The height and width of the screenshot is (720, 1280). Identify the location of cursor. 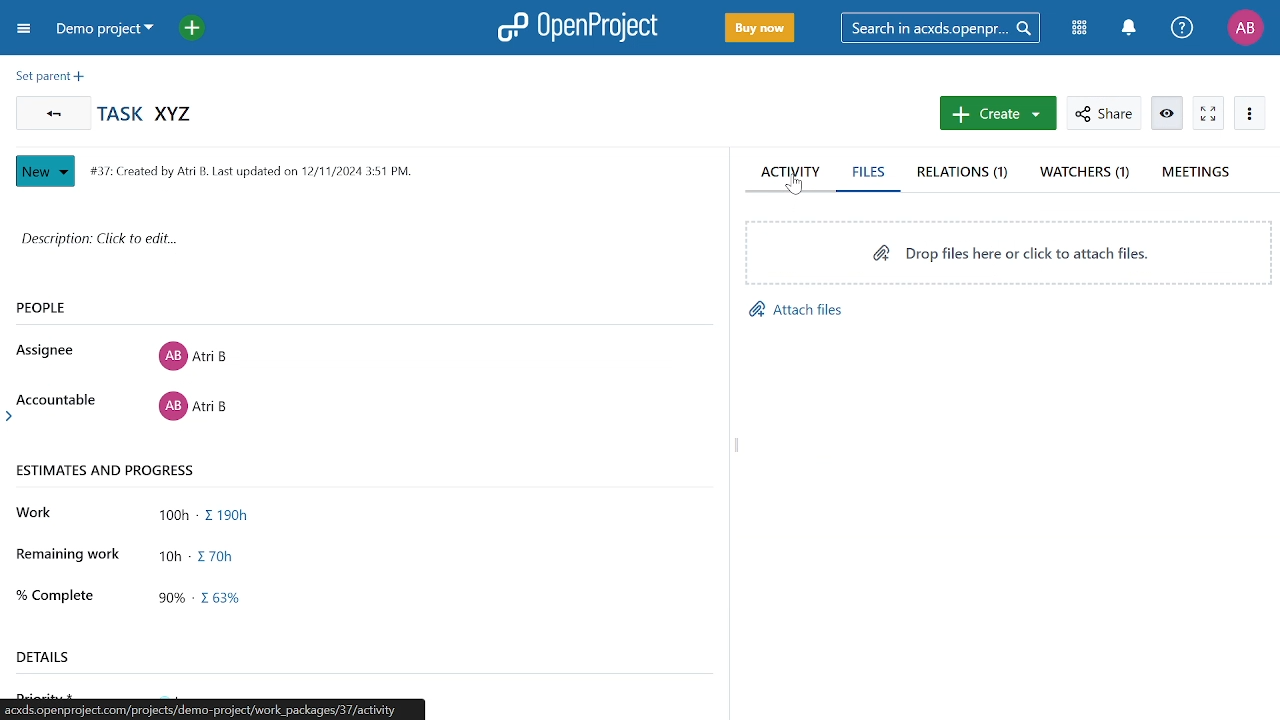
(798, 188).